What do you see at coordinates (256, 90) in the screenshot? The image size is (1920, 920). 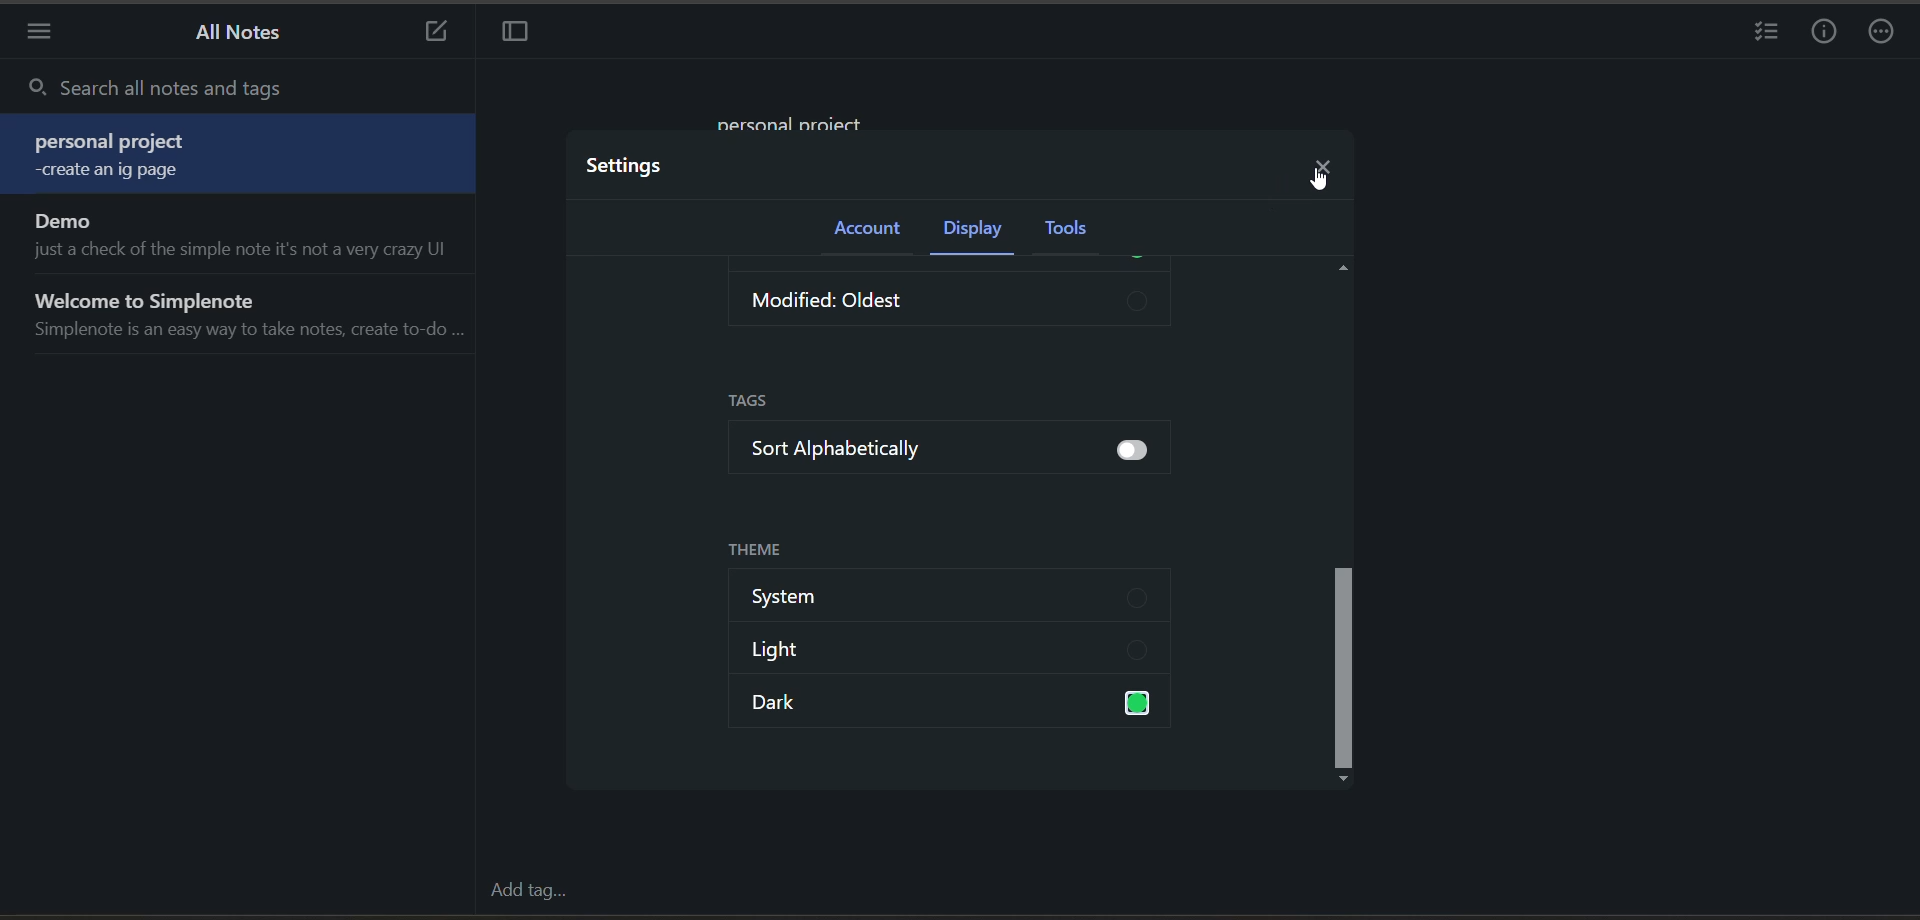 I see `search all notes and tags` at bounding box center [256, 90].